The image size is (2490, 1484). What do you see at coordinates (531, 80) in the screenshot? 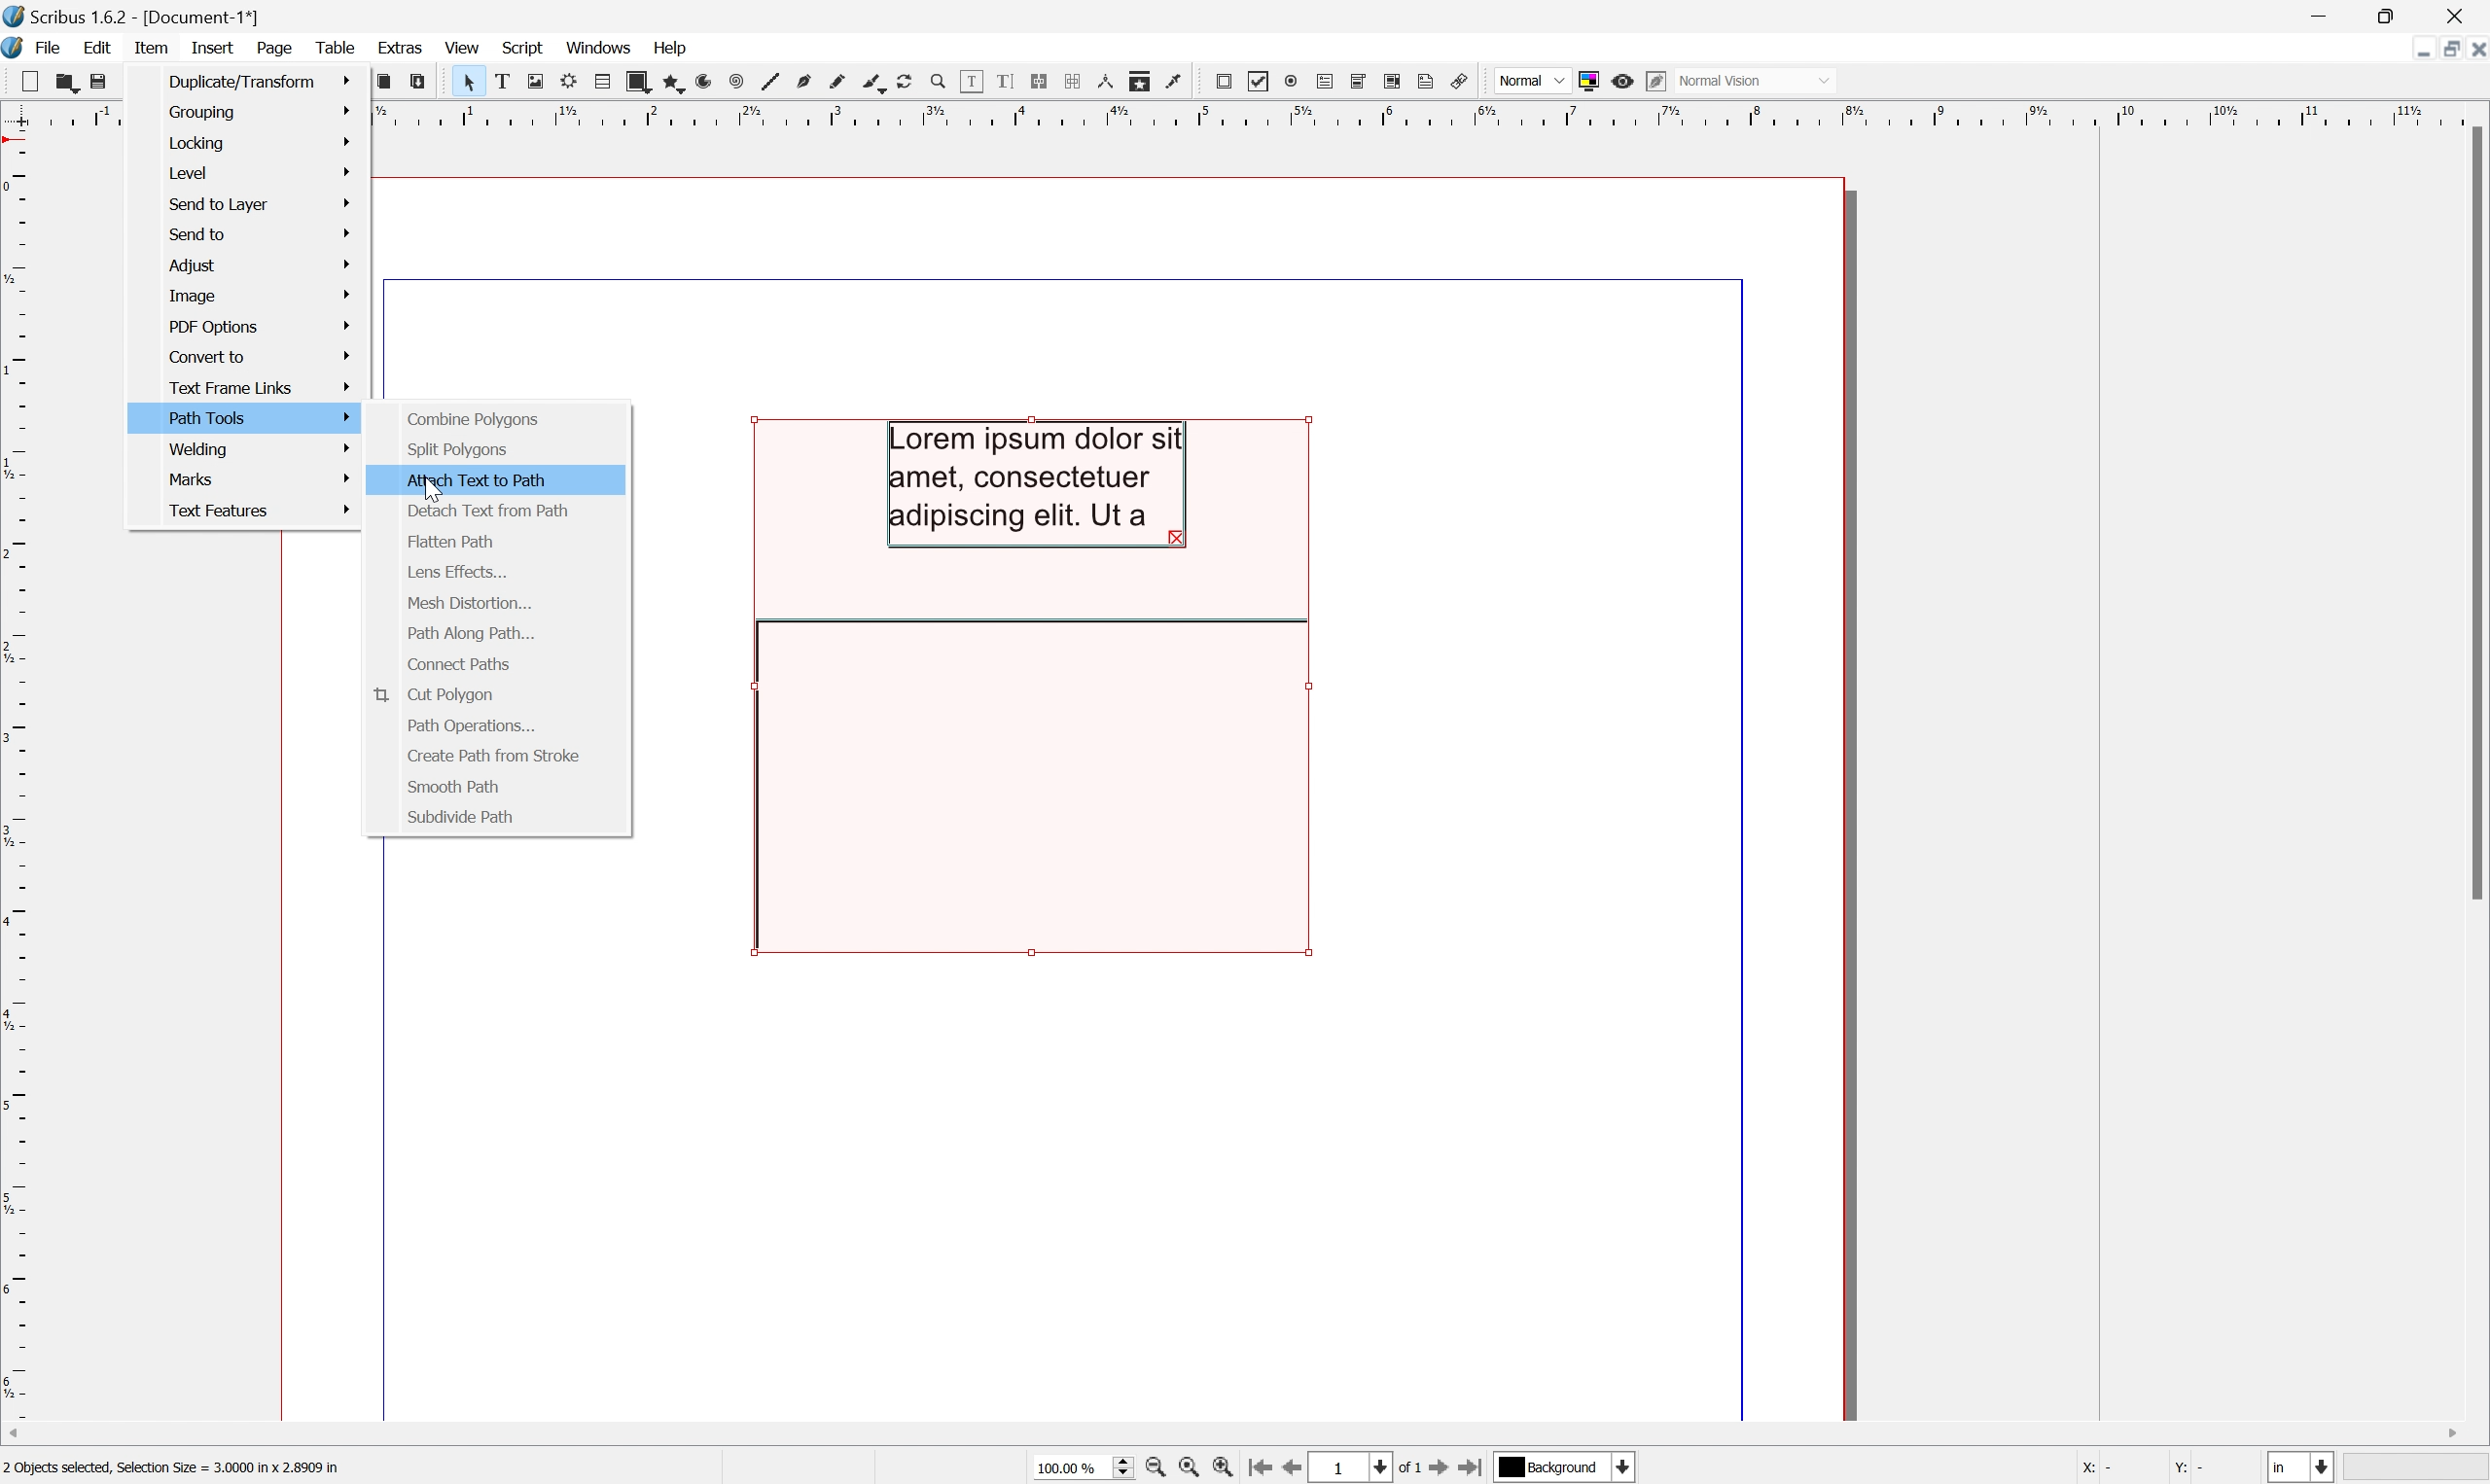
I see `Image frame` at bounding box center [531, 80].